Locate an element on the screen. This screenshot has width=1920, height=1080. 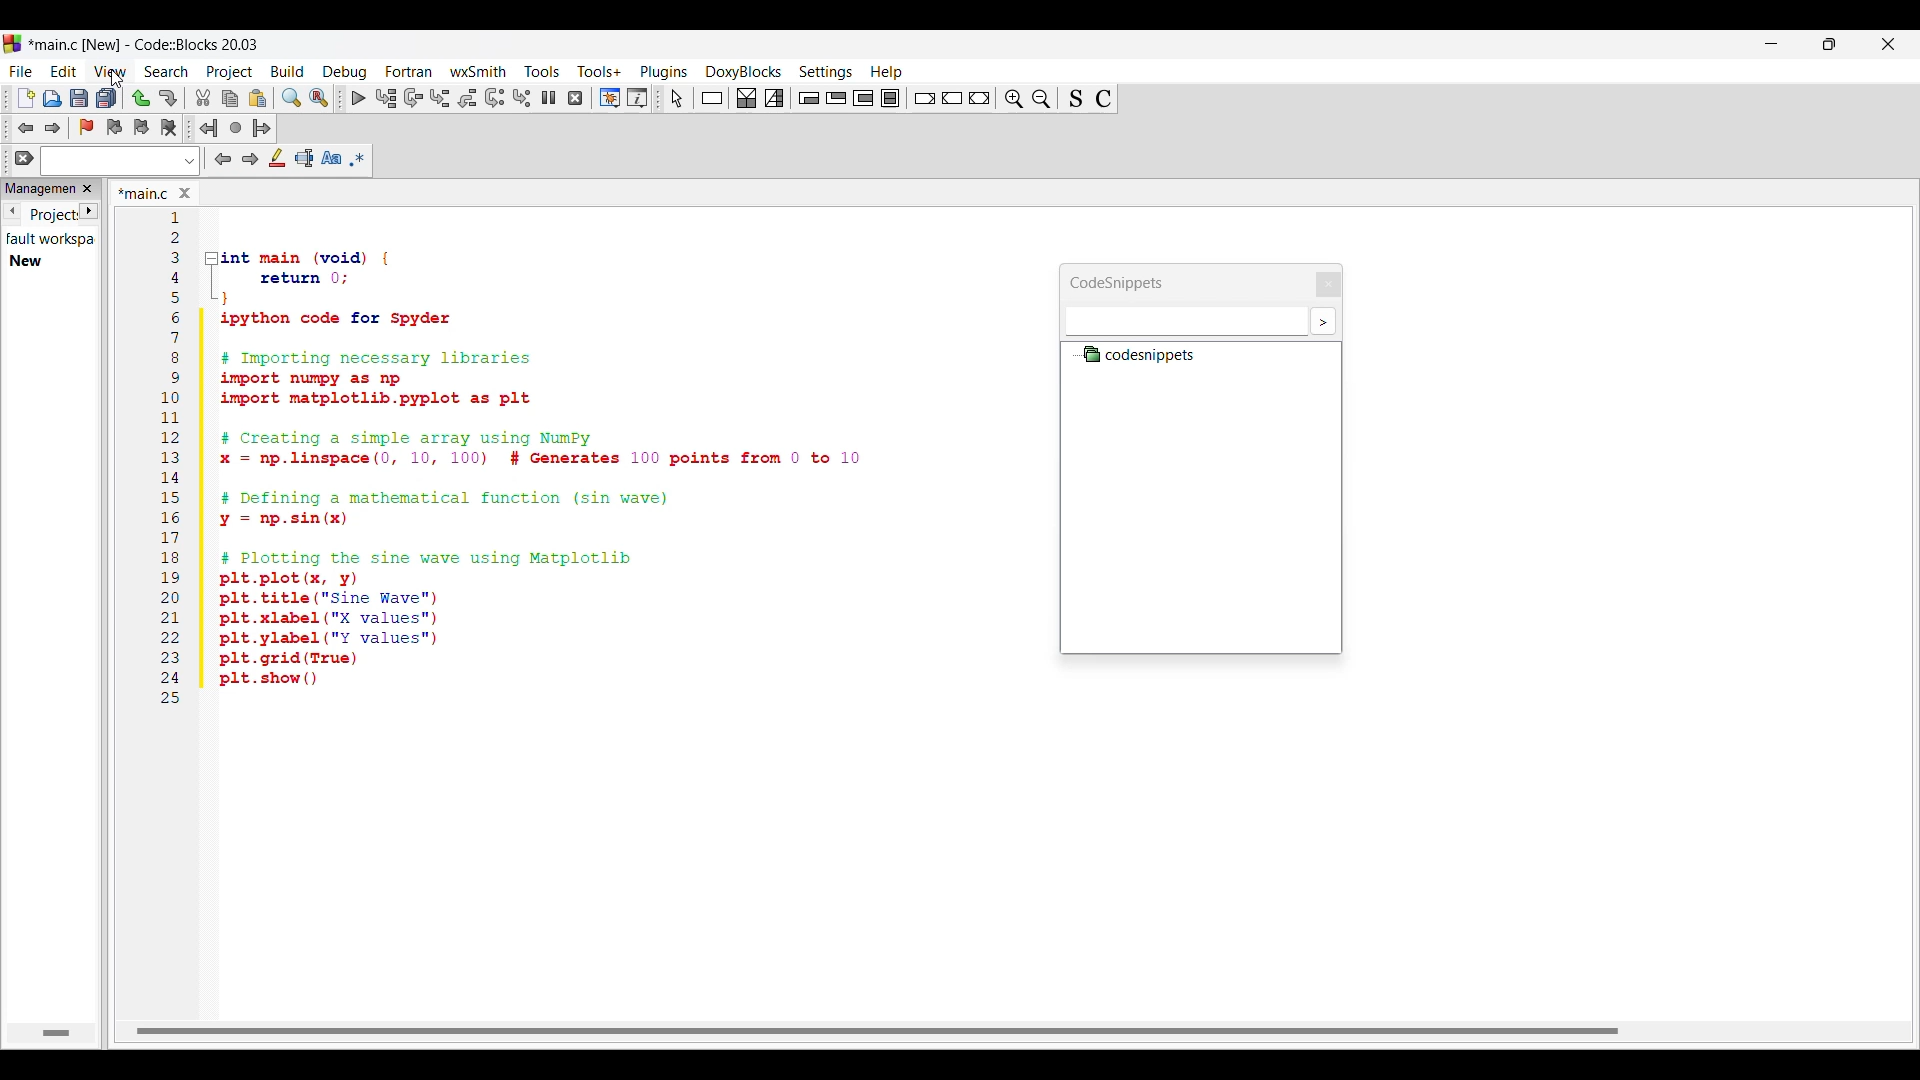
Return instruction is located at coordinates (979, 98).